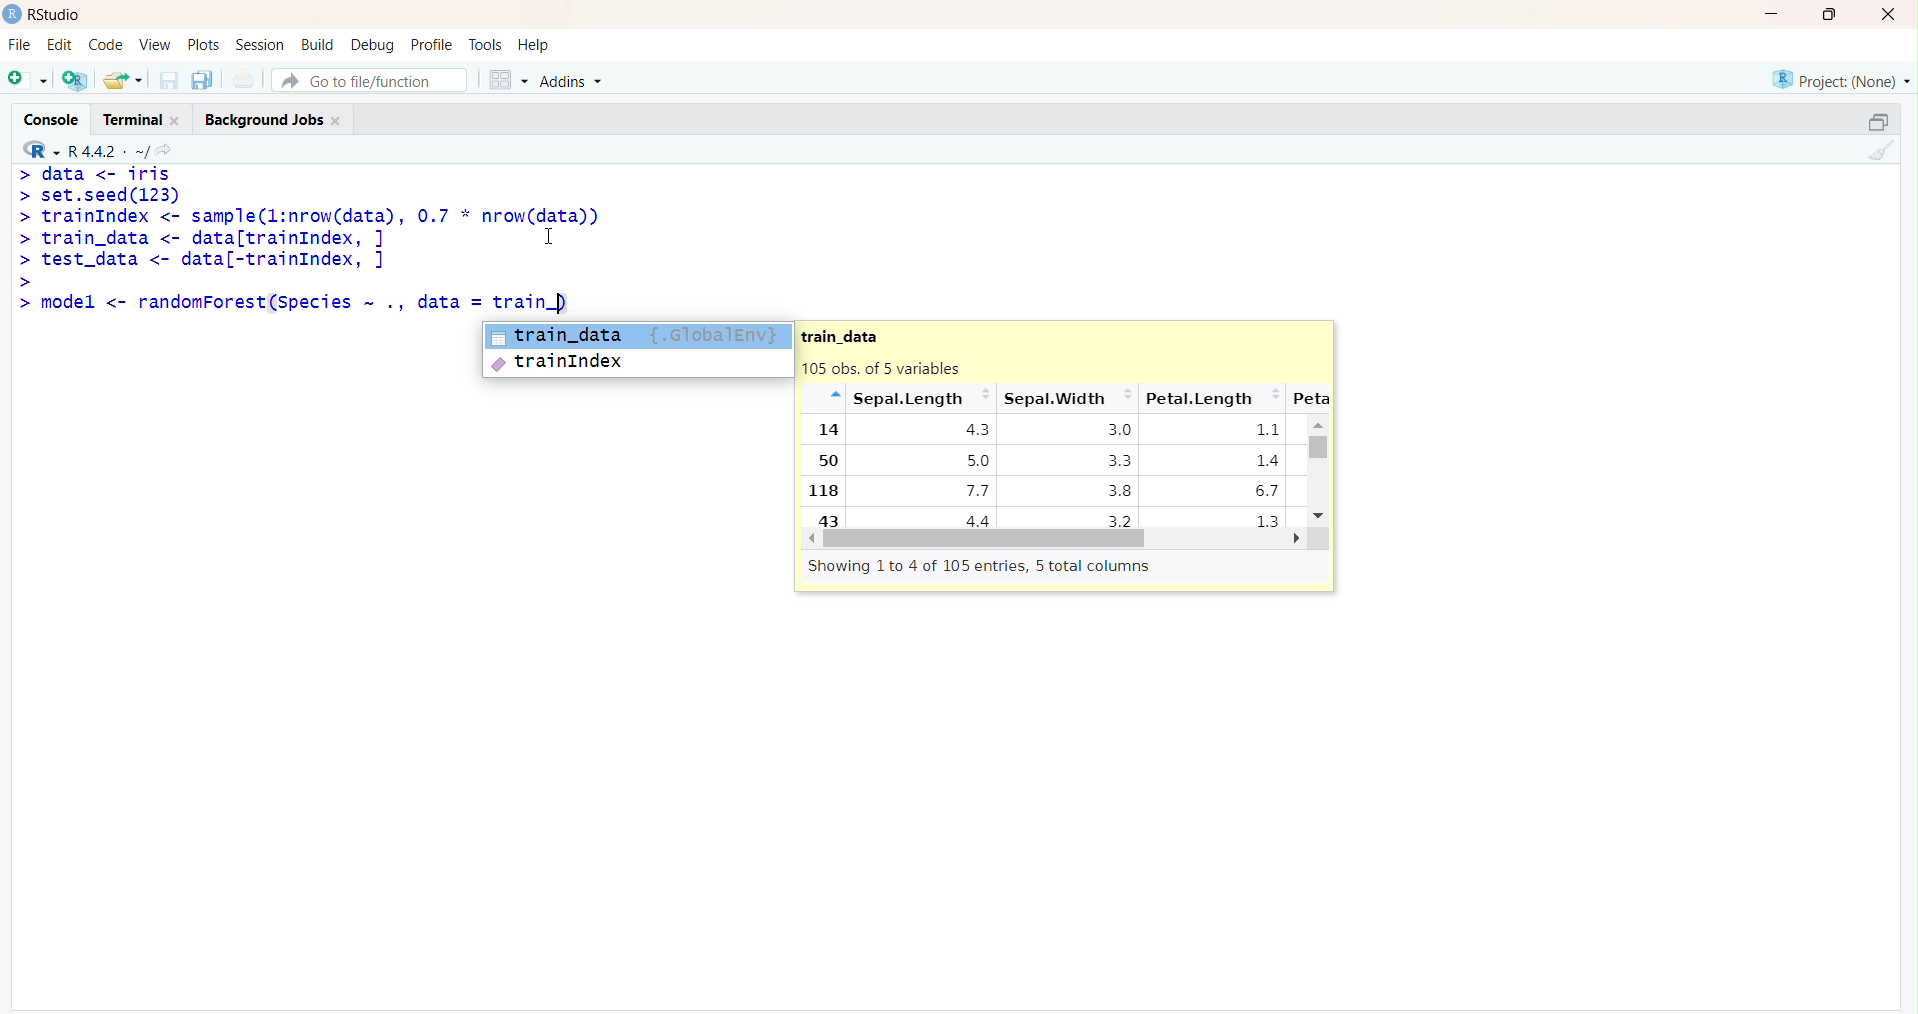 The image size is (1918, 1014). I want to click on train_data
105 obs. of 5 variables
“* Sepal.length ~~ SepalWidth ~ Petal.Length
1a 43 3.0 11
50 5.0 33 14
118 7.7 38 6.7
a3 4.4 32 13, so click(1043, 425).